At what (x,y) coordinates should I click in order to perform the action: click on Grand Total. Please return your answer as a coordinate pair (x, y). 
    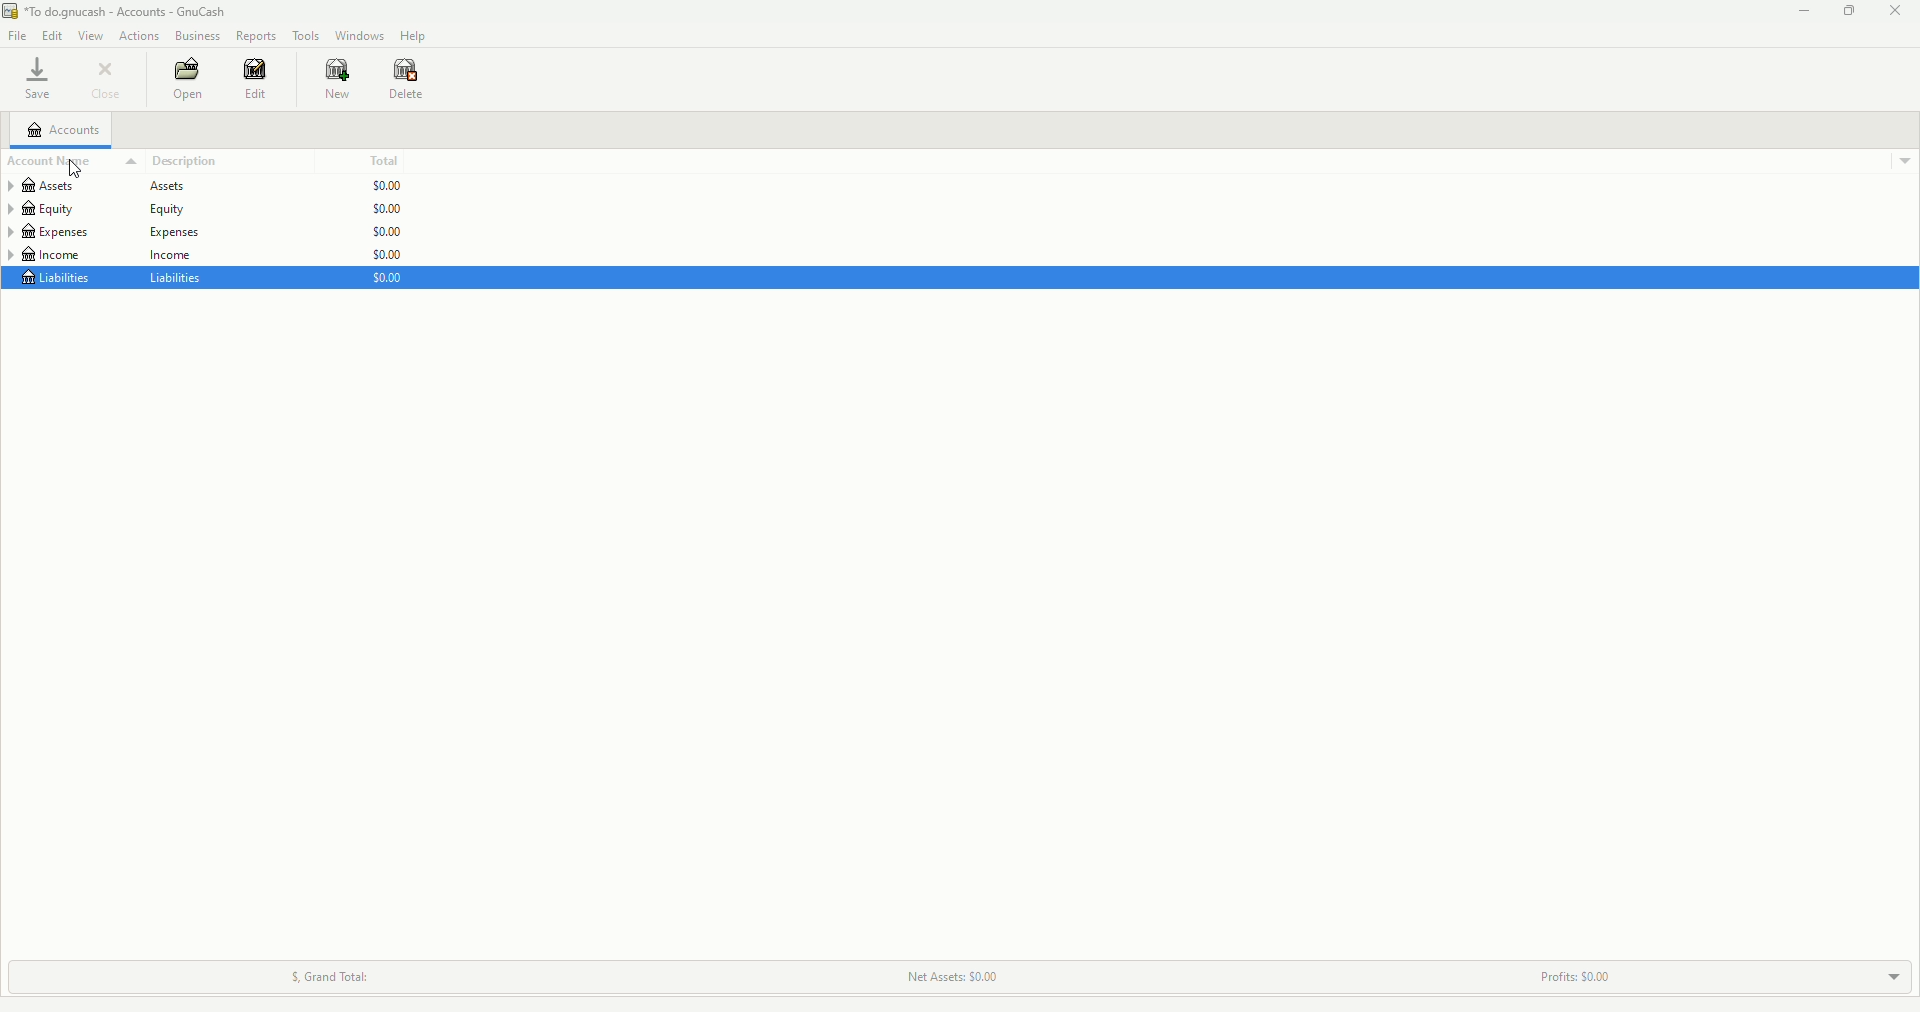
    Looking at the image, I should click on (327, 972).